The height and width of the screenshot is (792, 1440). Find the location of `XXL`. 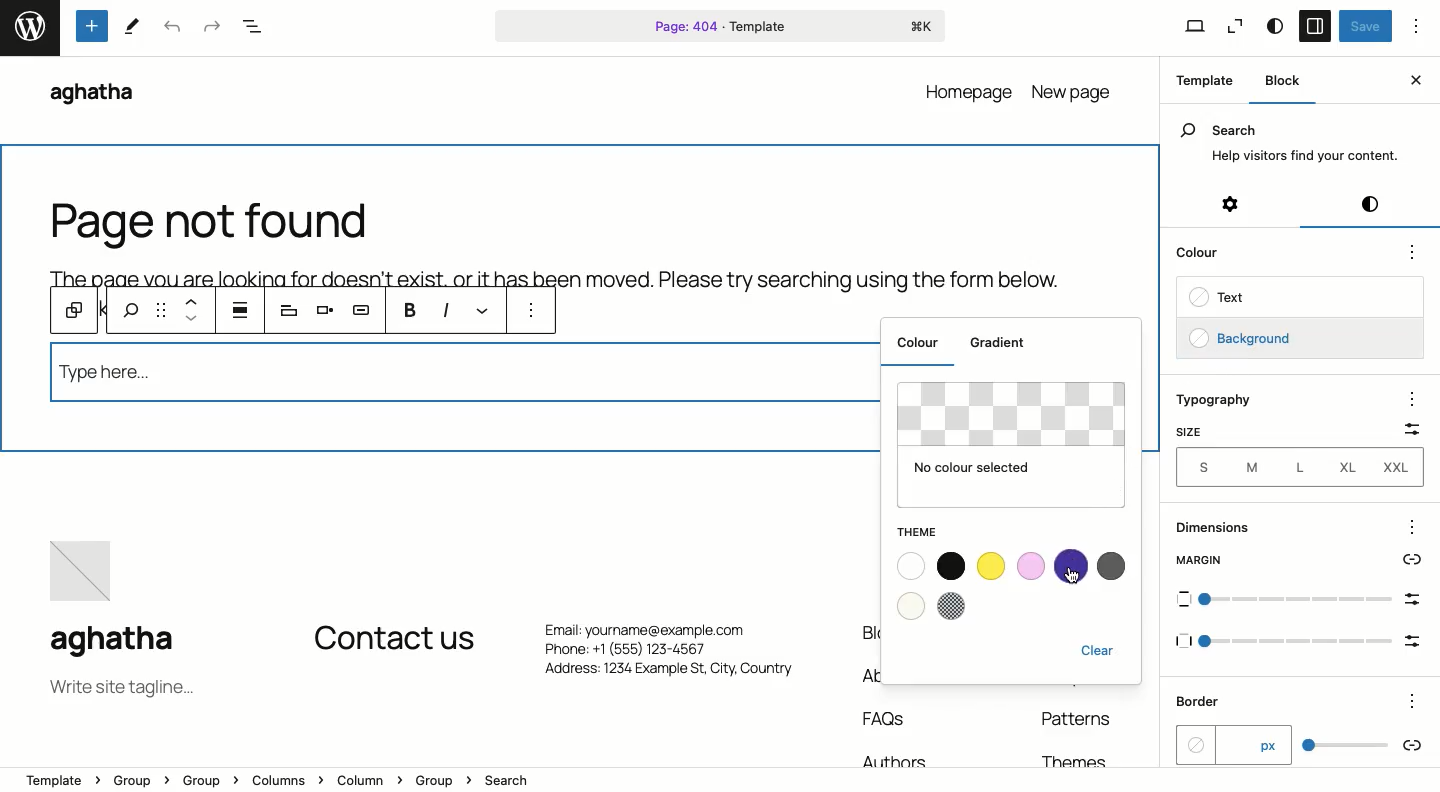

XXL is located at coordinates (1403, 468).